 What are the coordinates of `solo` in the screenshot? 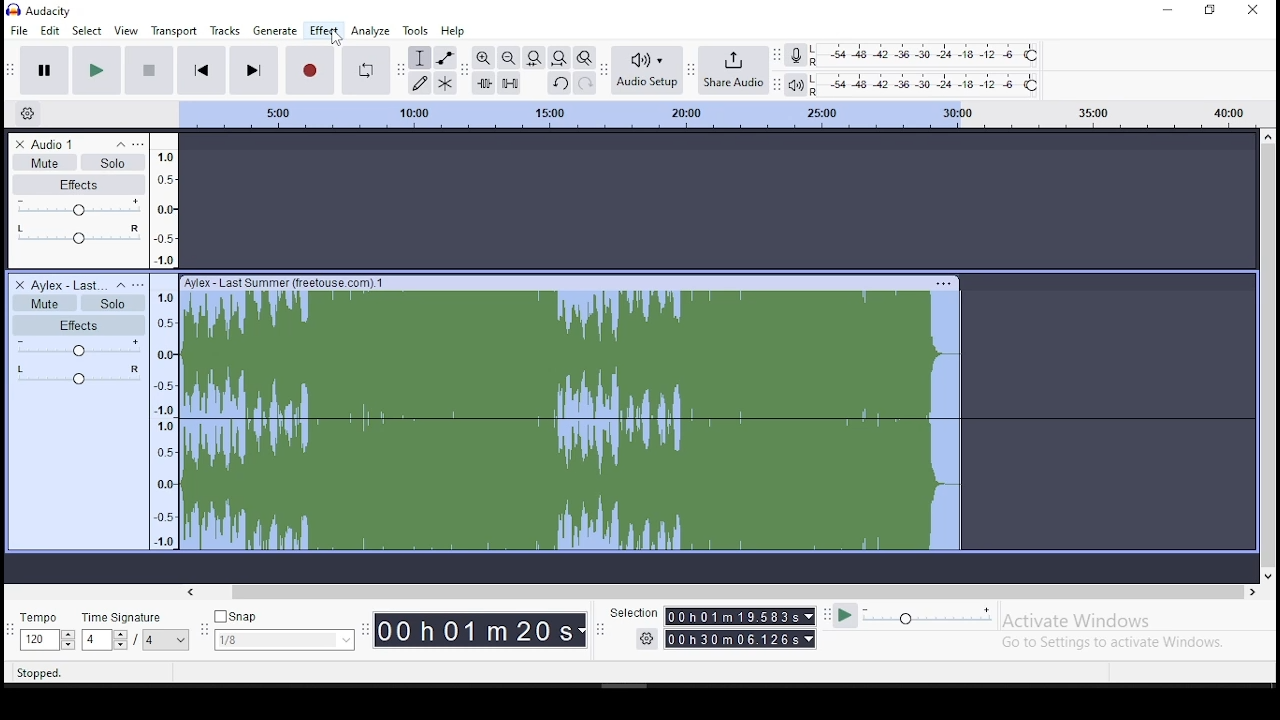 It's located at (112, 303).